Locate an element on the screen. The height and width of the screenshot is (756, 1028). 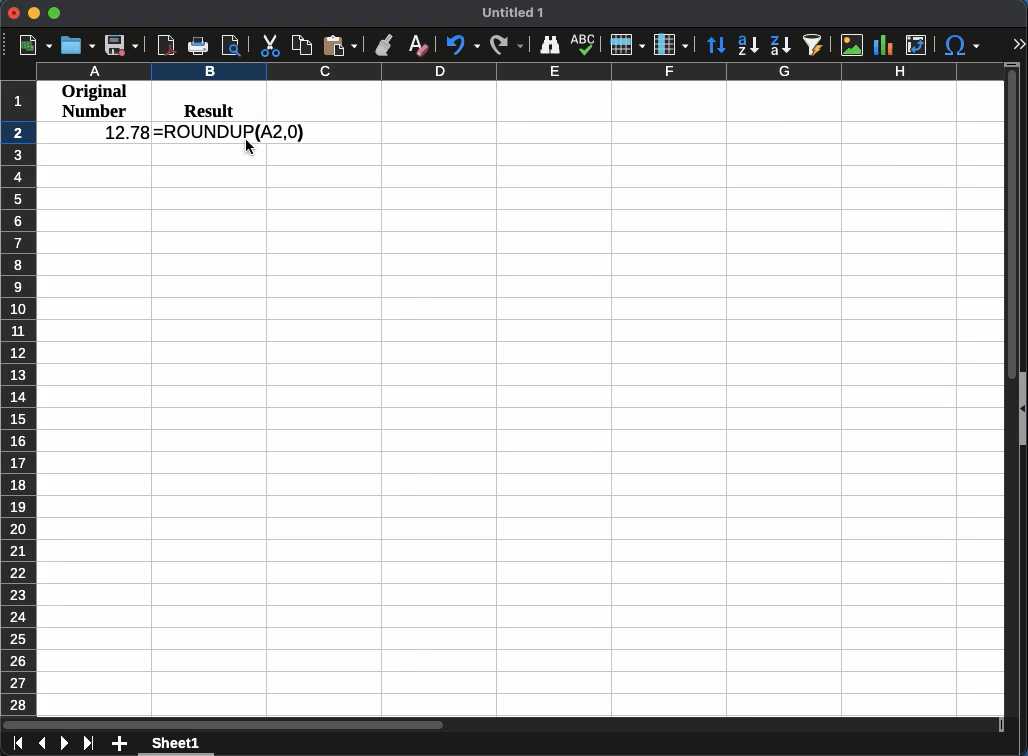
copy is located at coordinates (301, 45).